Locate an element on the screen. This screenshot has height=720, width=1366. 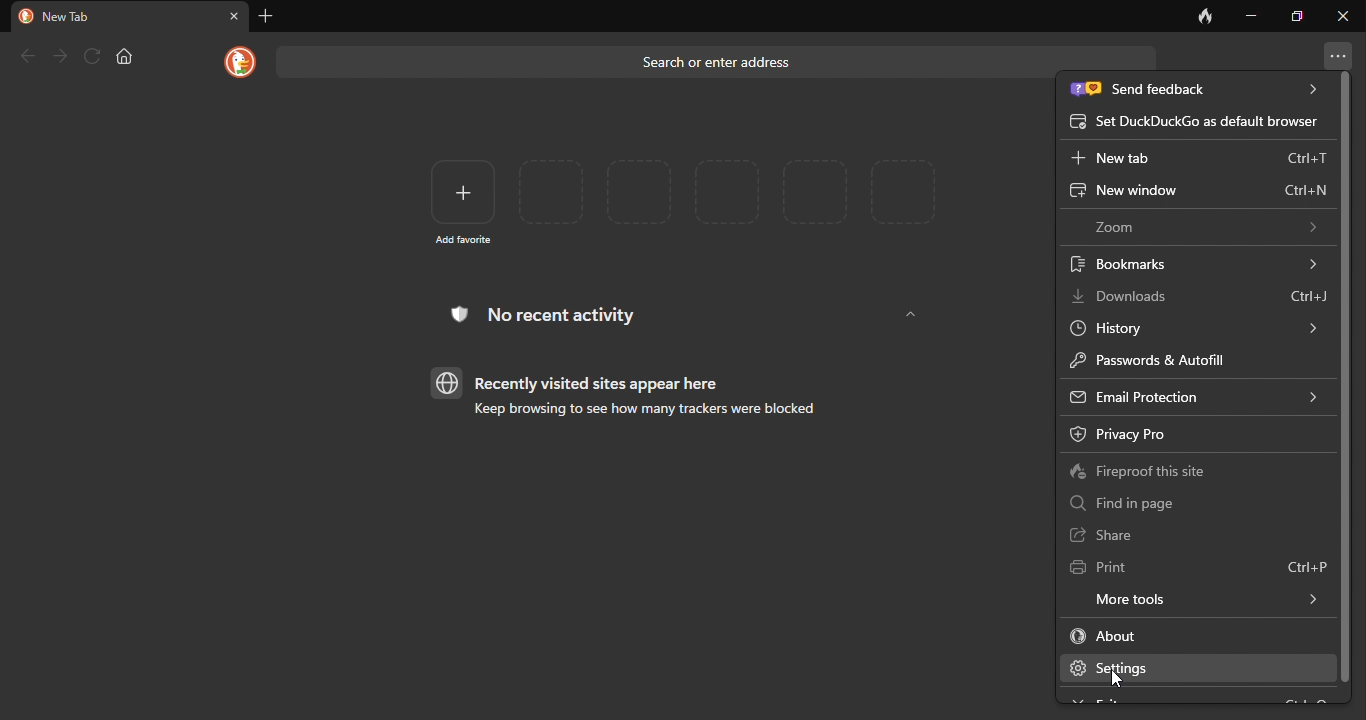
drop down is located at coordinates (911, 315).